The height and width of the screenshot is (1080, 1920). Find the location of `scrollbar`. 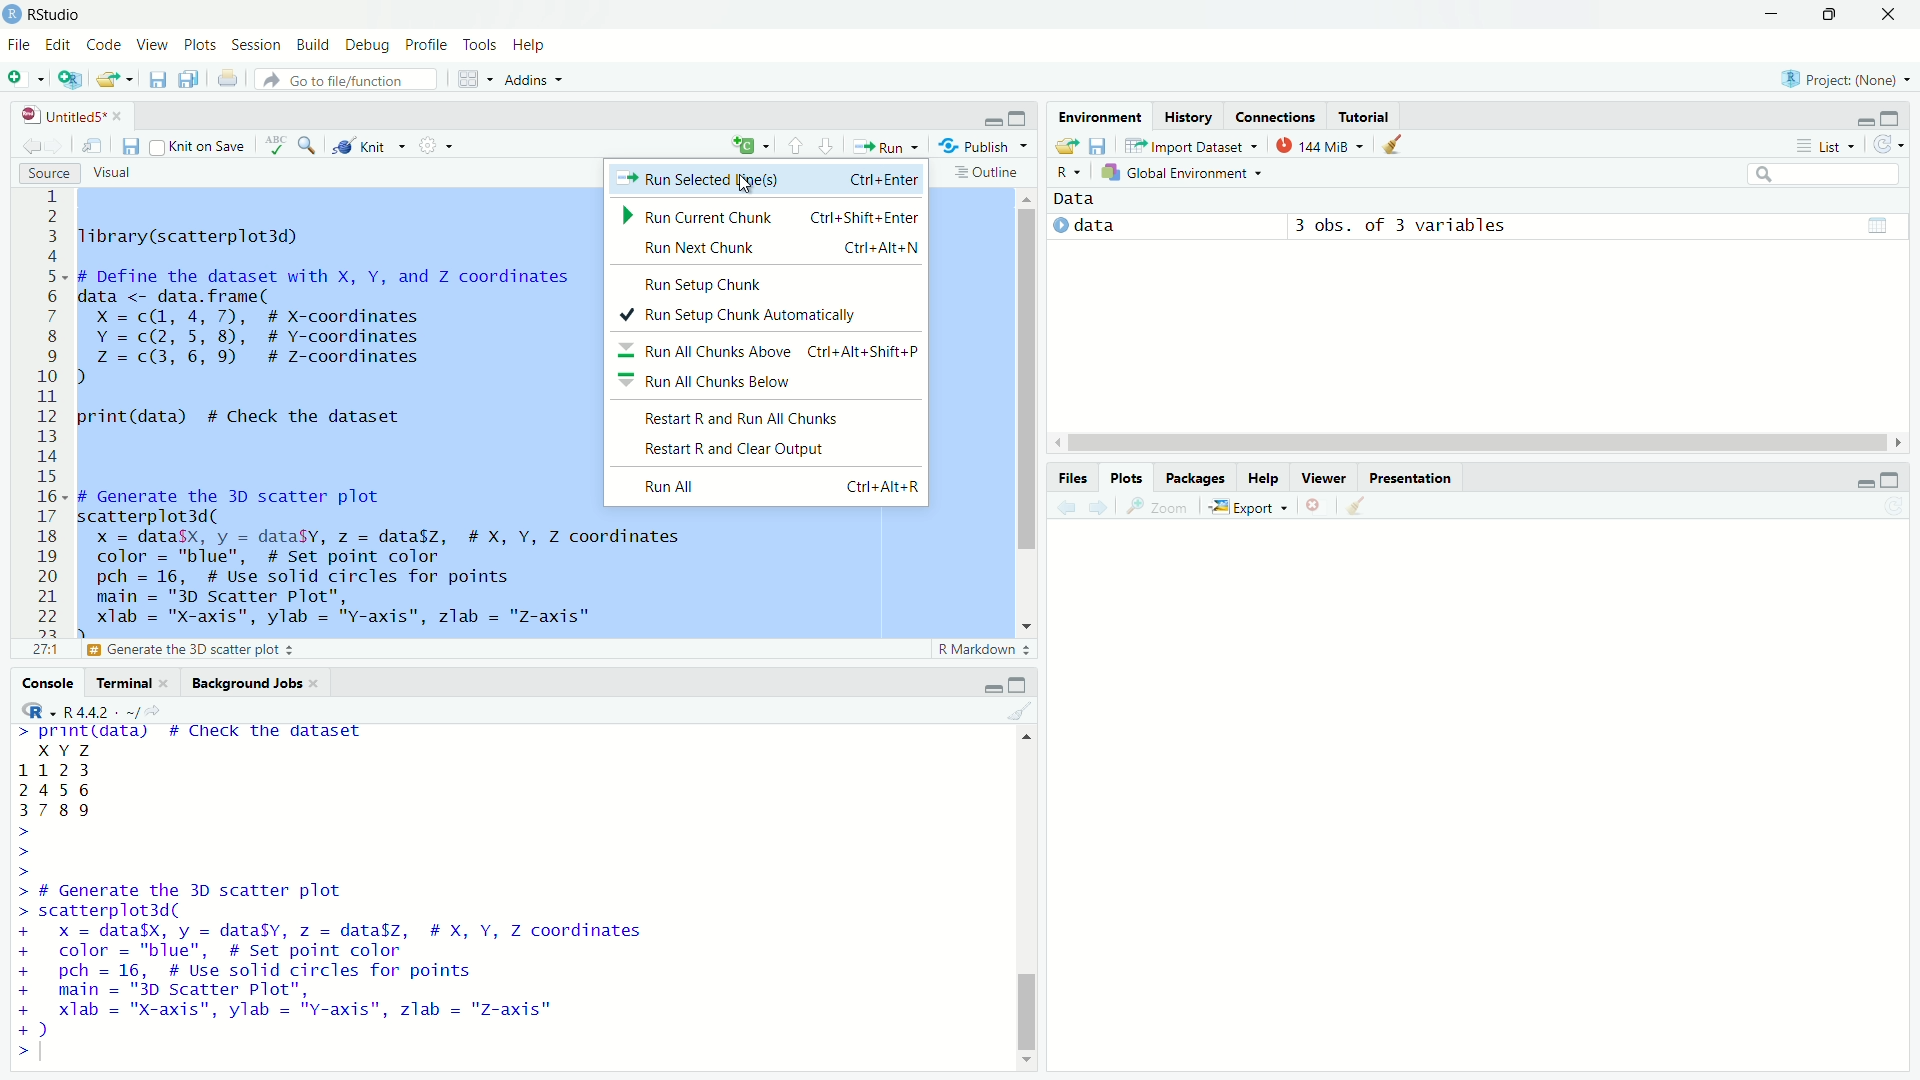

scrollbar is located at coordinates (1475, 442).